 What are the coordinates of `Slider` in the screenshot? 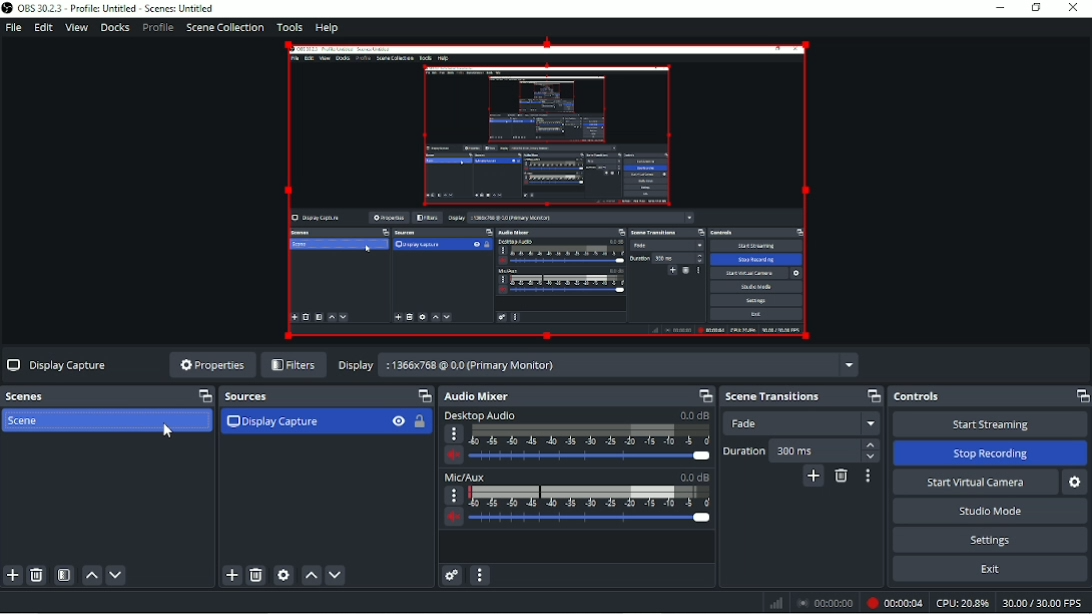 It's located at (591, 457).